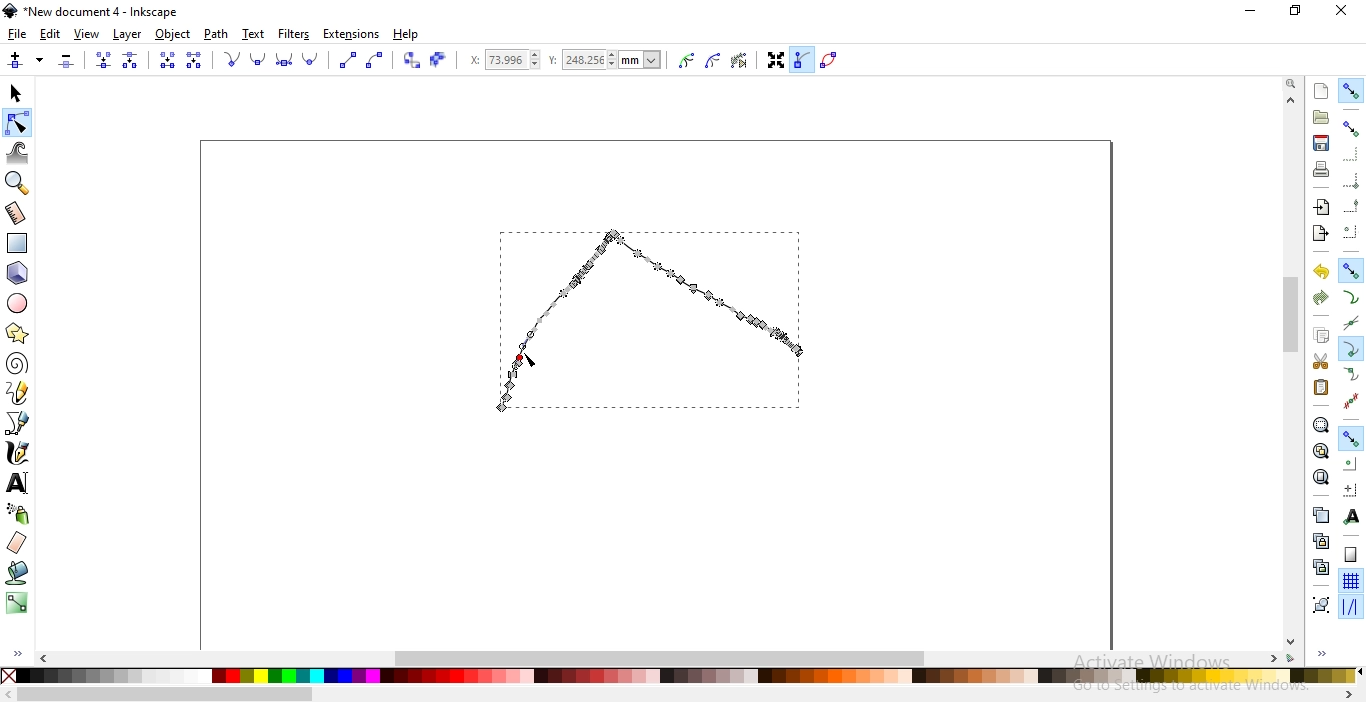  I want to click on insert new nodes into selected segments, so click(15, 61).